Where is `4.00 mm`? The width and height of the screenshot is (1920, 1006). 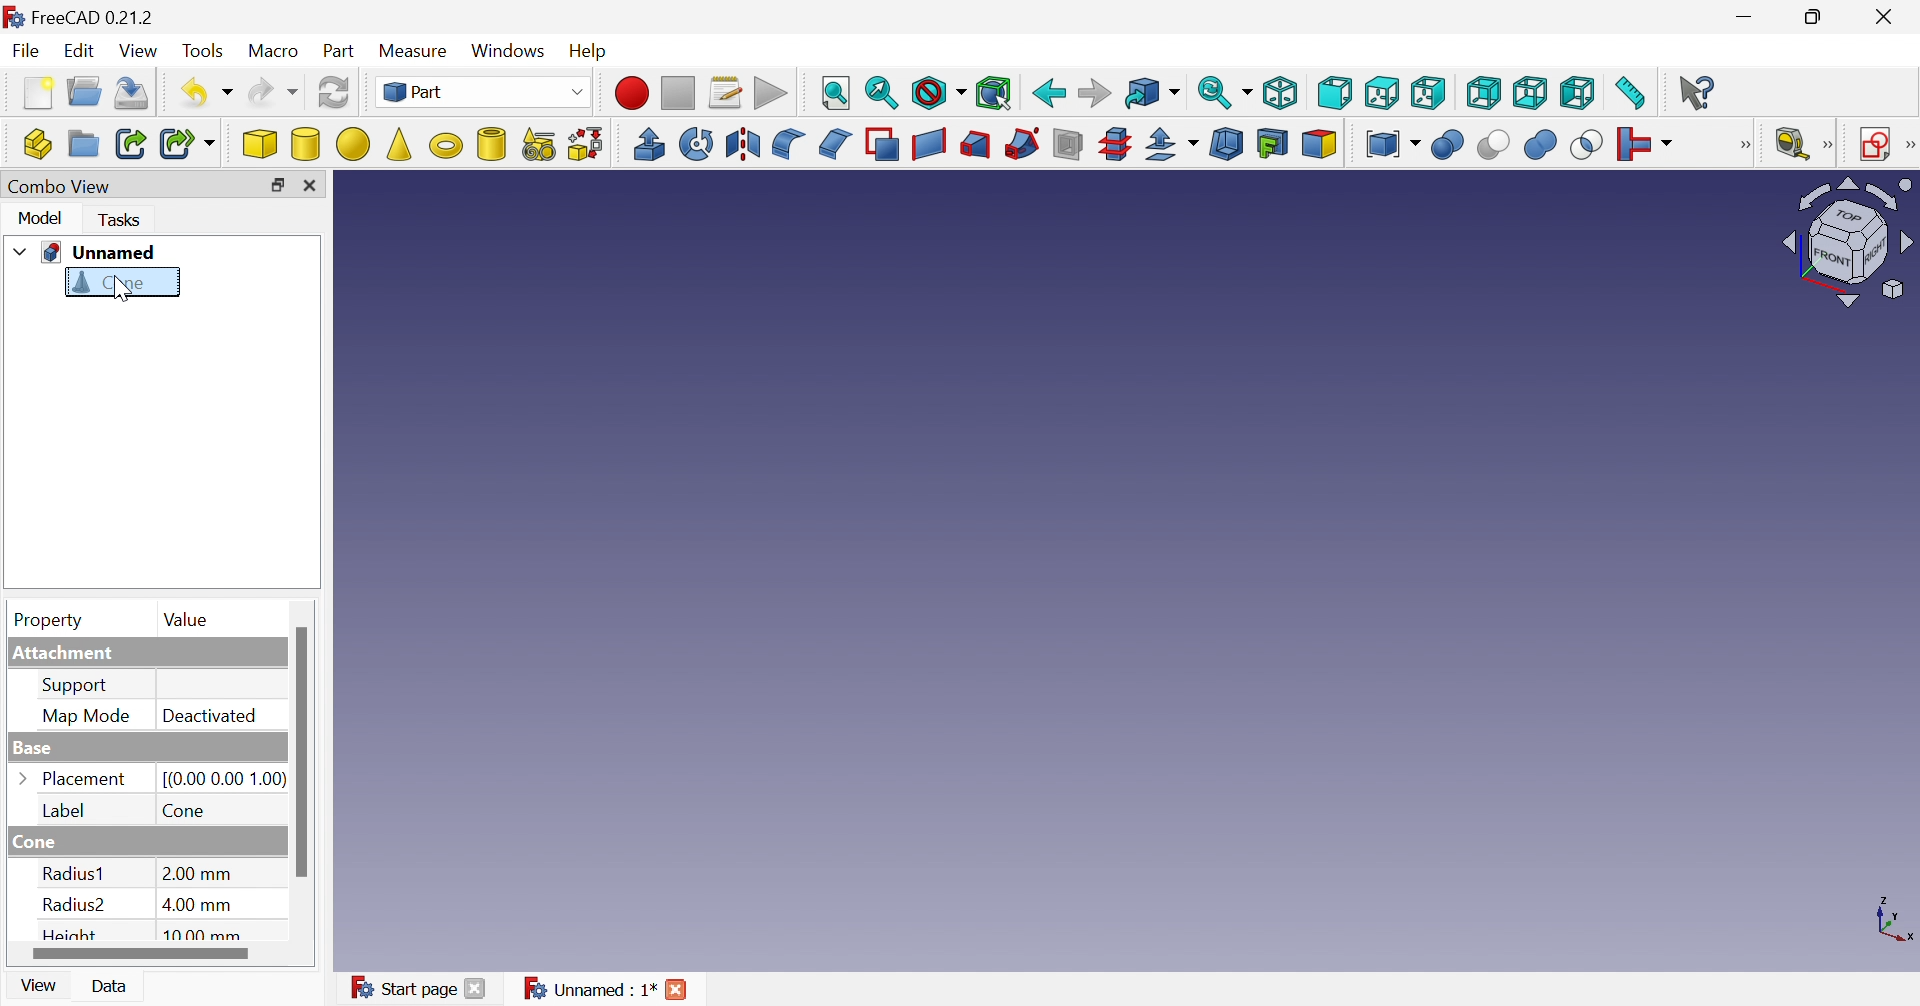 4.00 mm is located at coordinates (196, 903).